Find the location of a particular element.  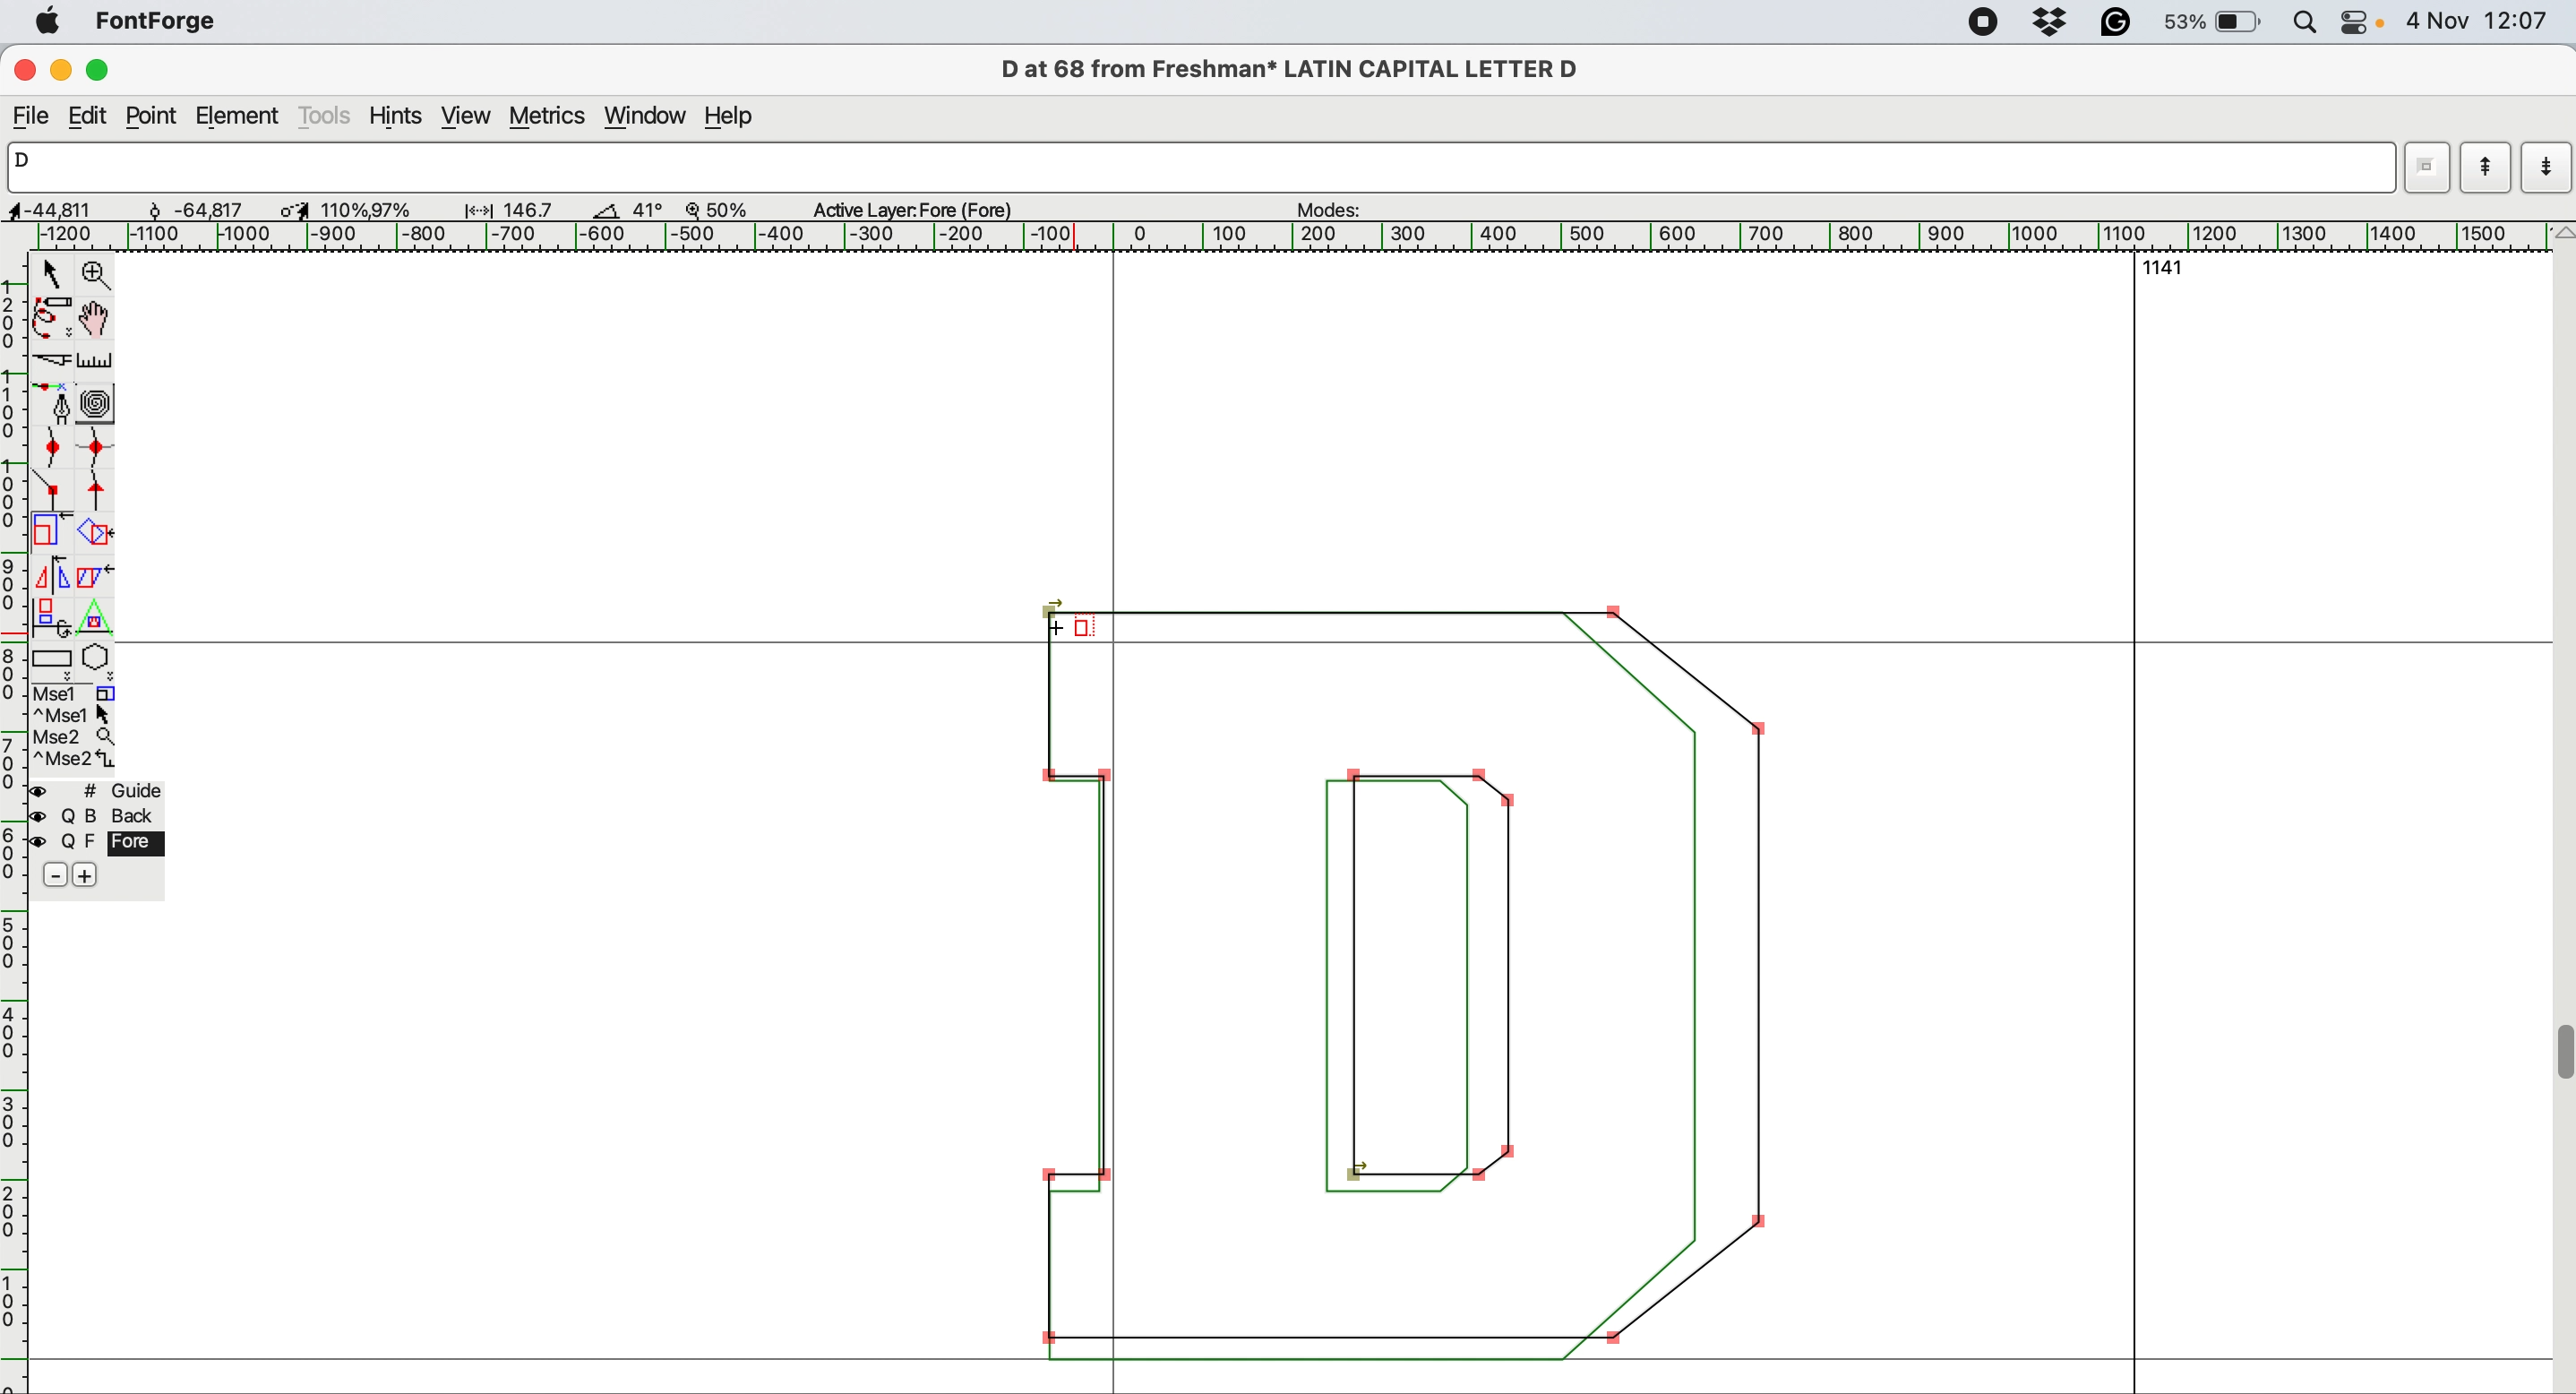

perform a perspective transformation on the selection is located at coordinates (93, 618).